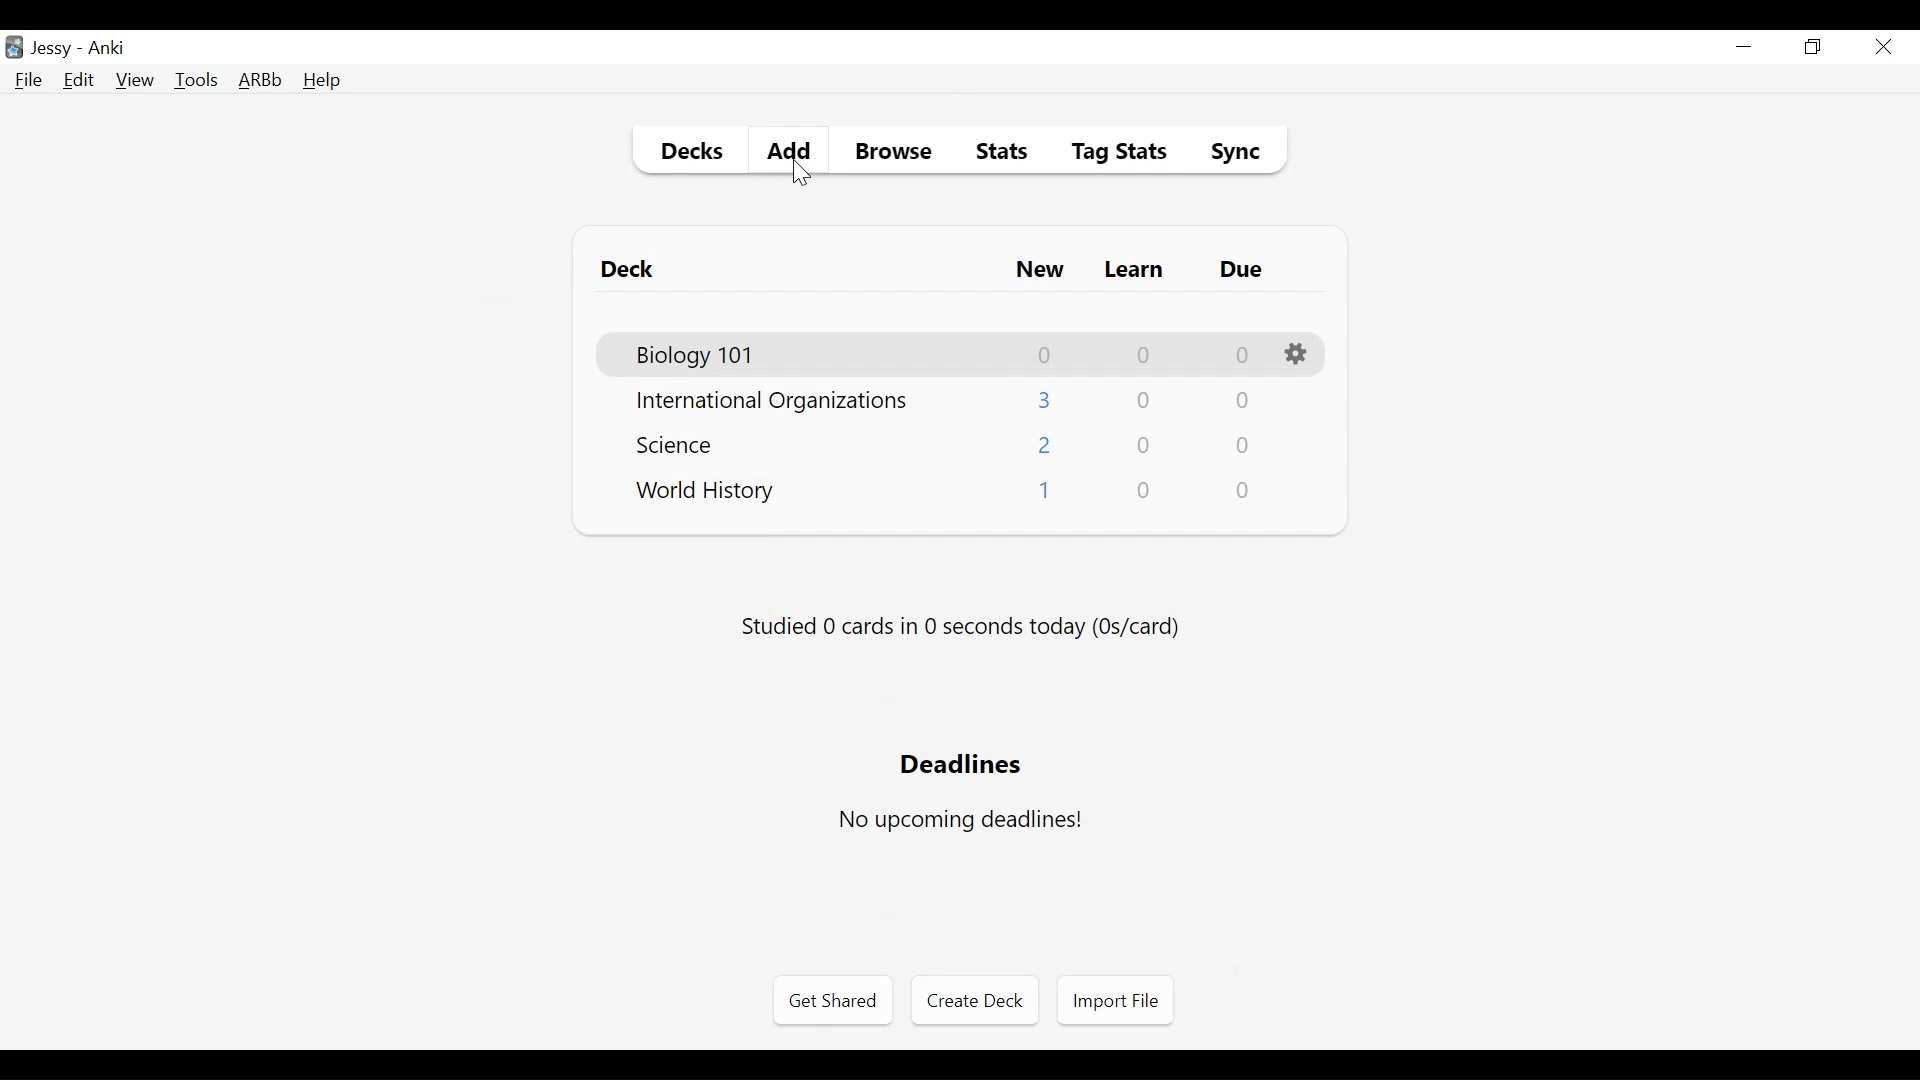 This screenshot has height=1080, width=1920. Describe the element at coordinates (55, 49) in the screenshot. I see `User Nmae` at that location.